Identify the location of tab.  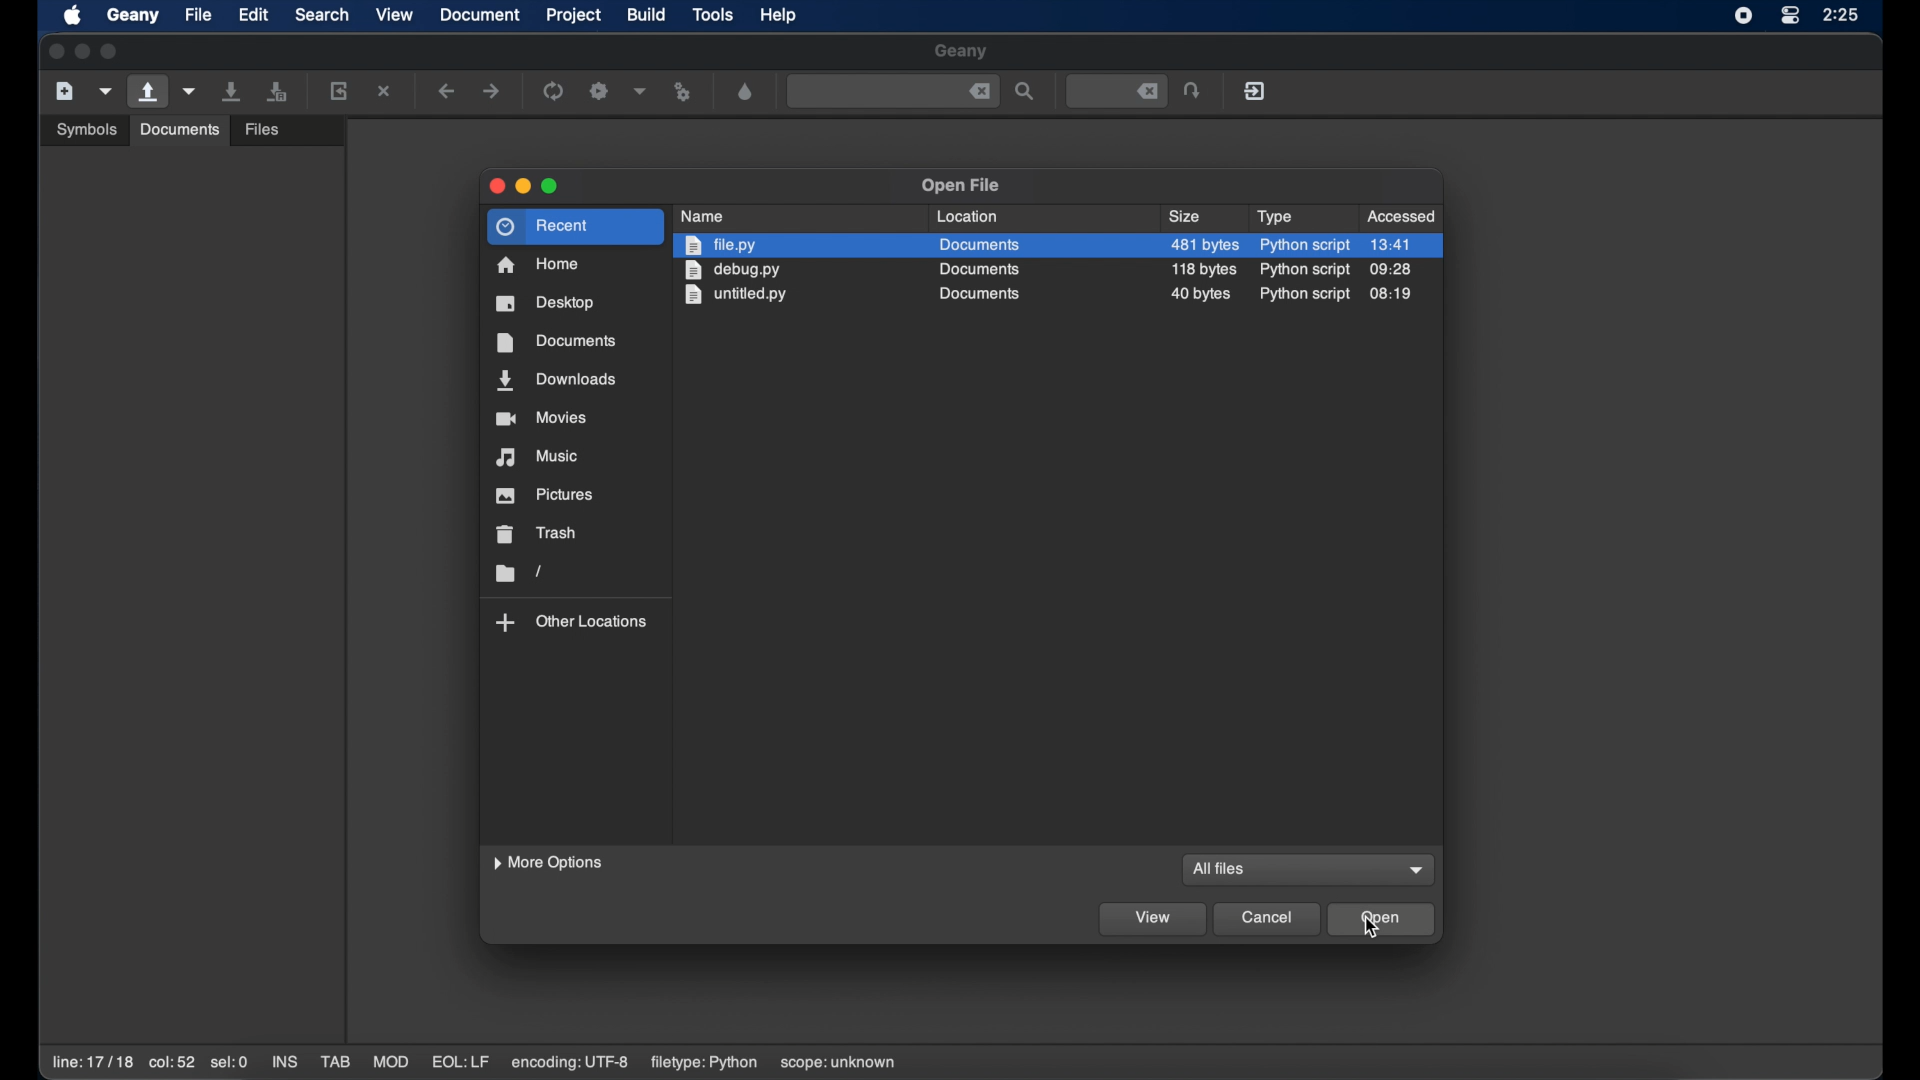
(337, 1062).